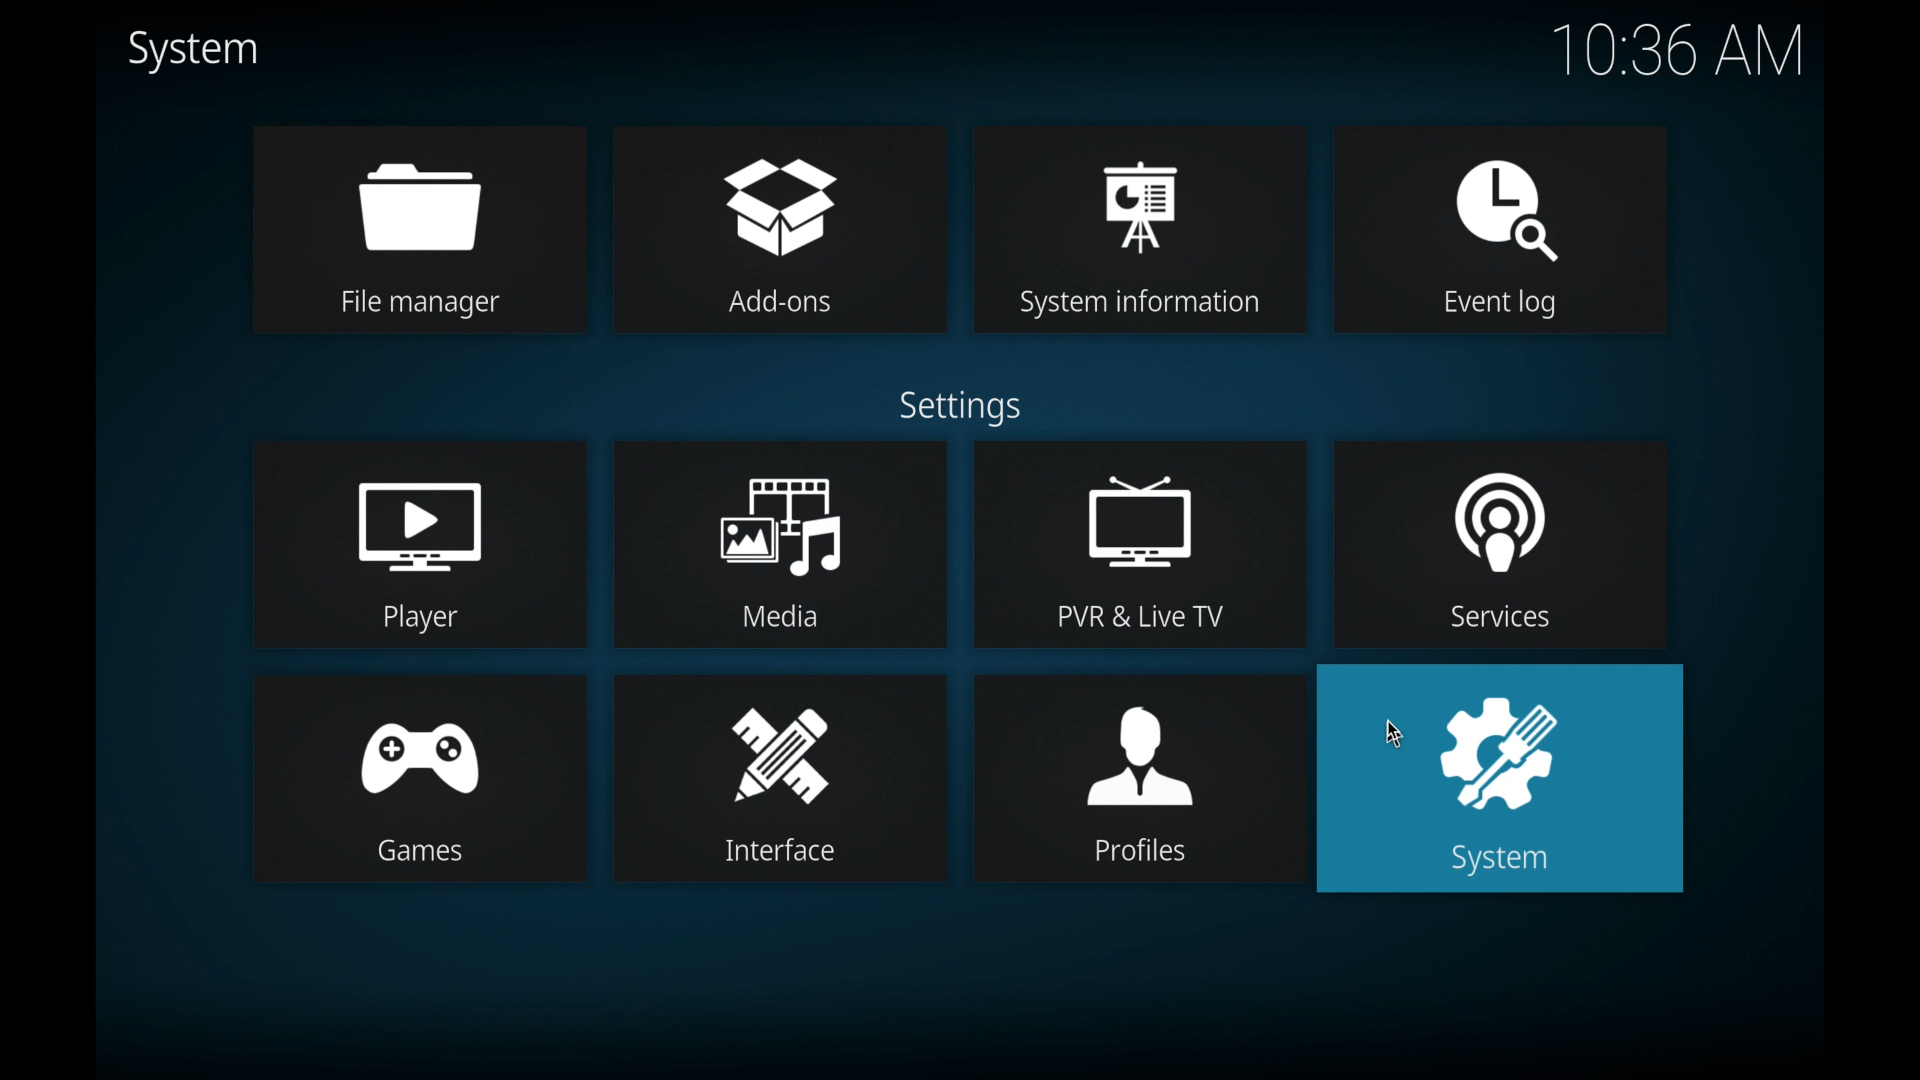 This screenshot has width=1920, height=1080. What do you see at coordinates (962, 408) in the screenshot?
I see `settings` at bounding box center [962, 408].